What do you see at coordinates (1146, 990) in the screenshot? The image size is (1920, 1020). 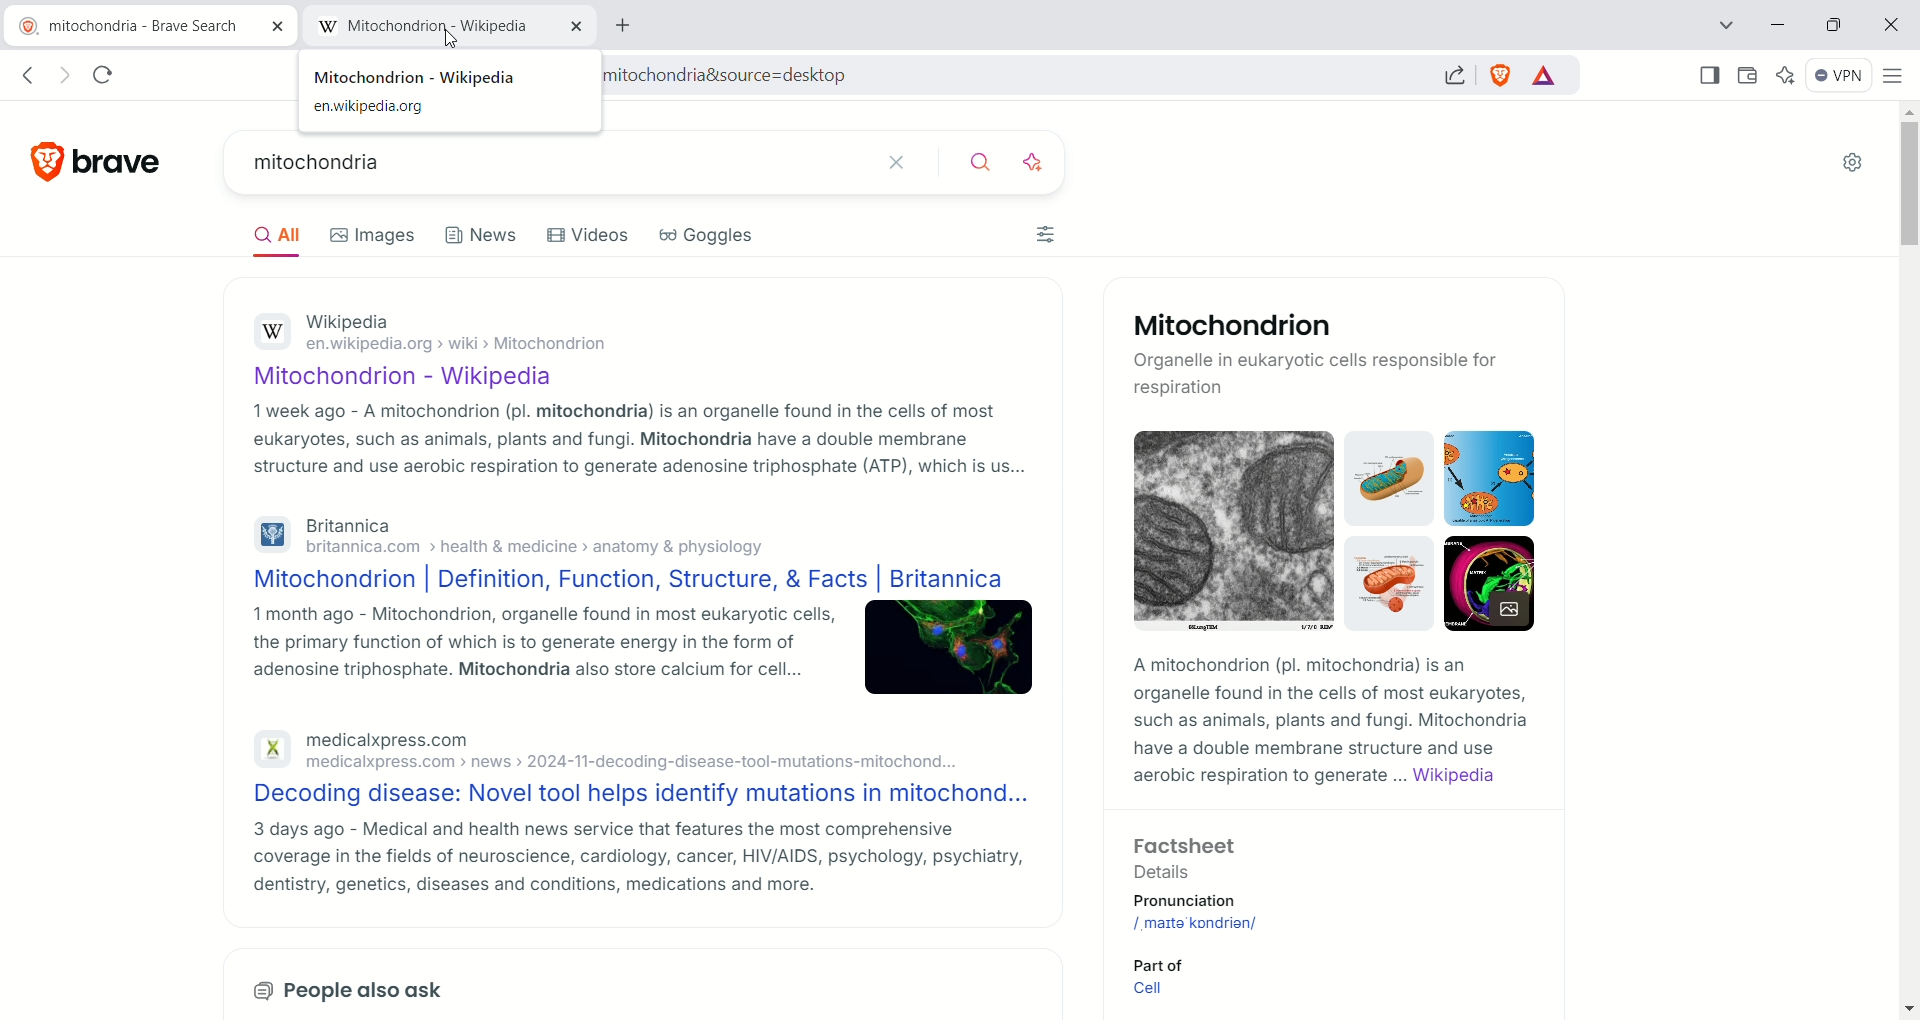 I see `Cell link` at bounding box center [1146, 990].